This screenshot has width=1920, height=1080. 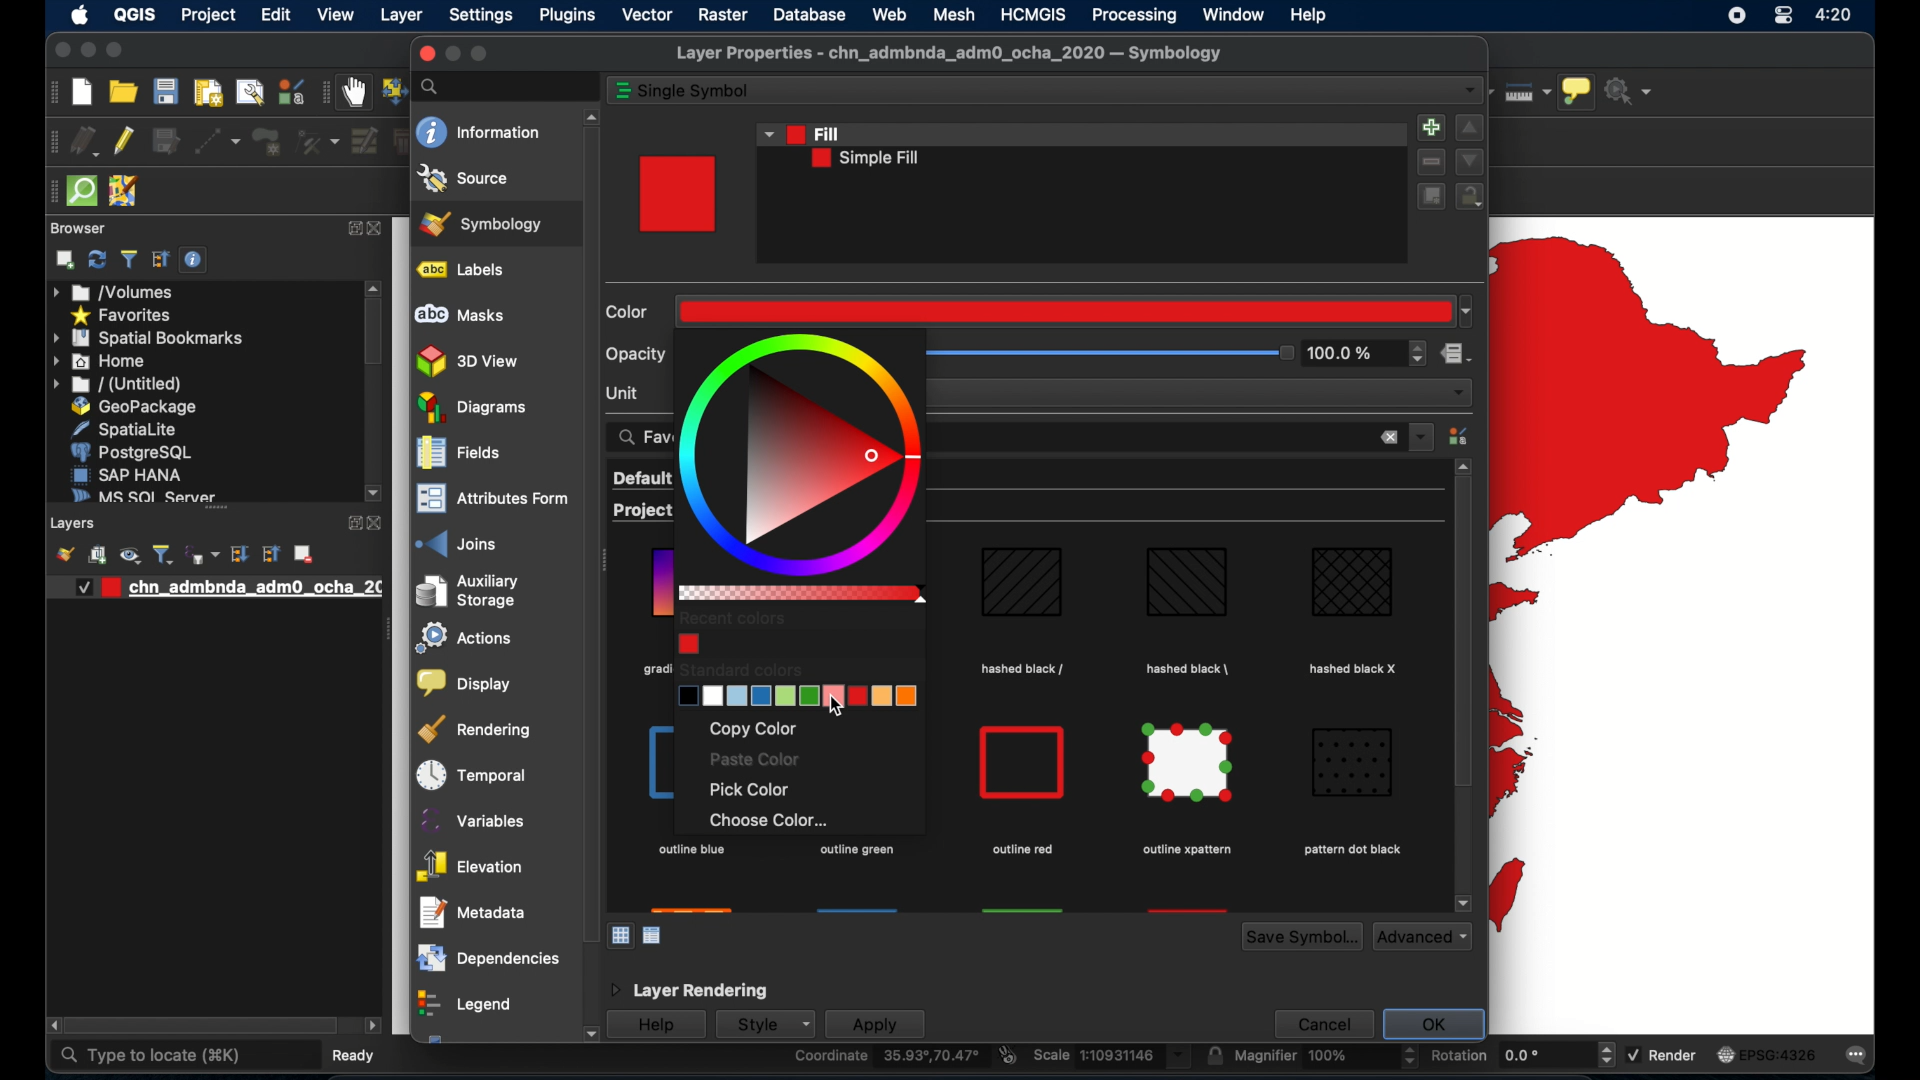 I want to click on scroll box, so click(x=203, y=1027).